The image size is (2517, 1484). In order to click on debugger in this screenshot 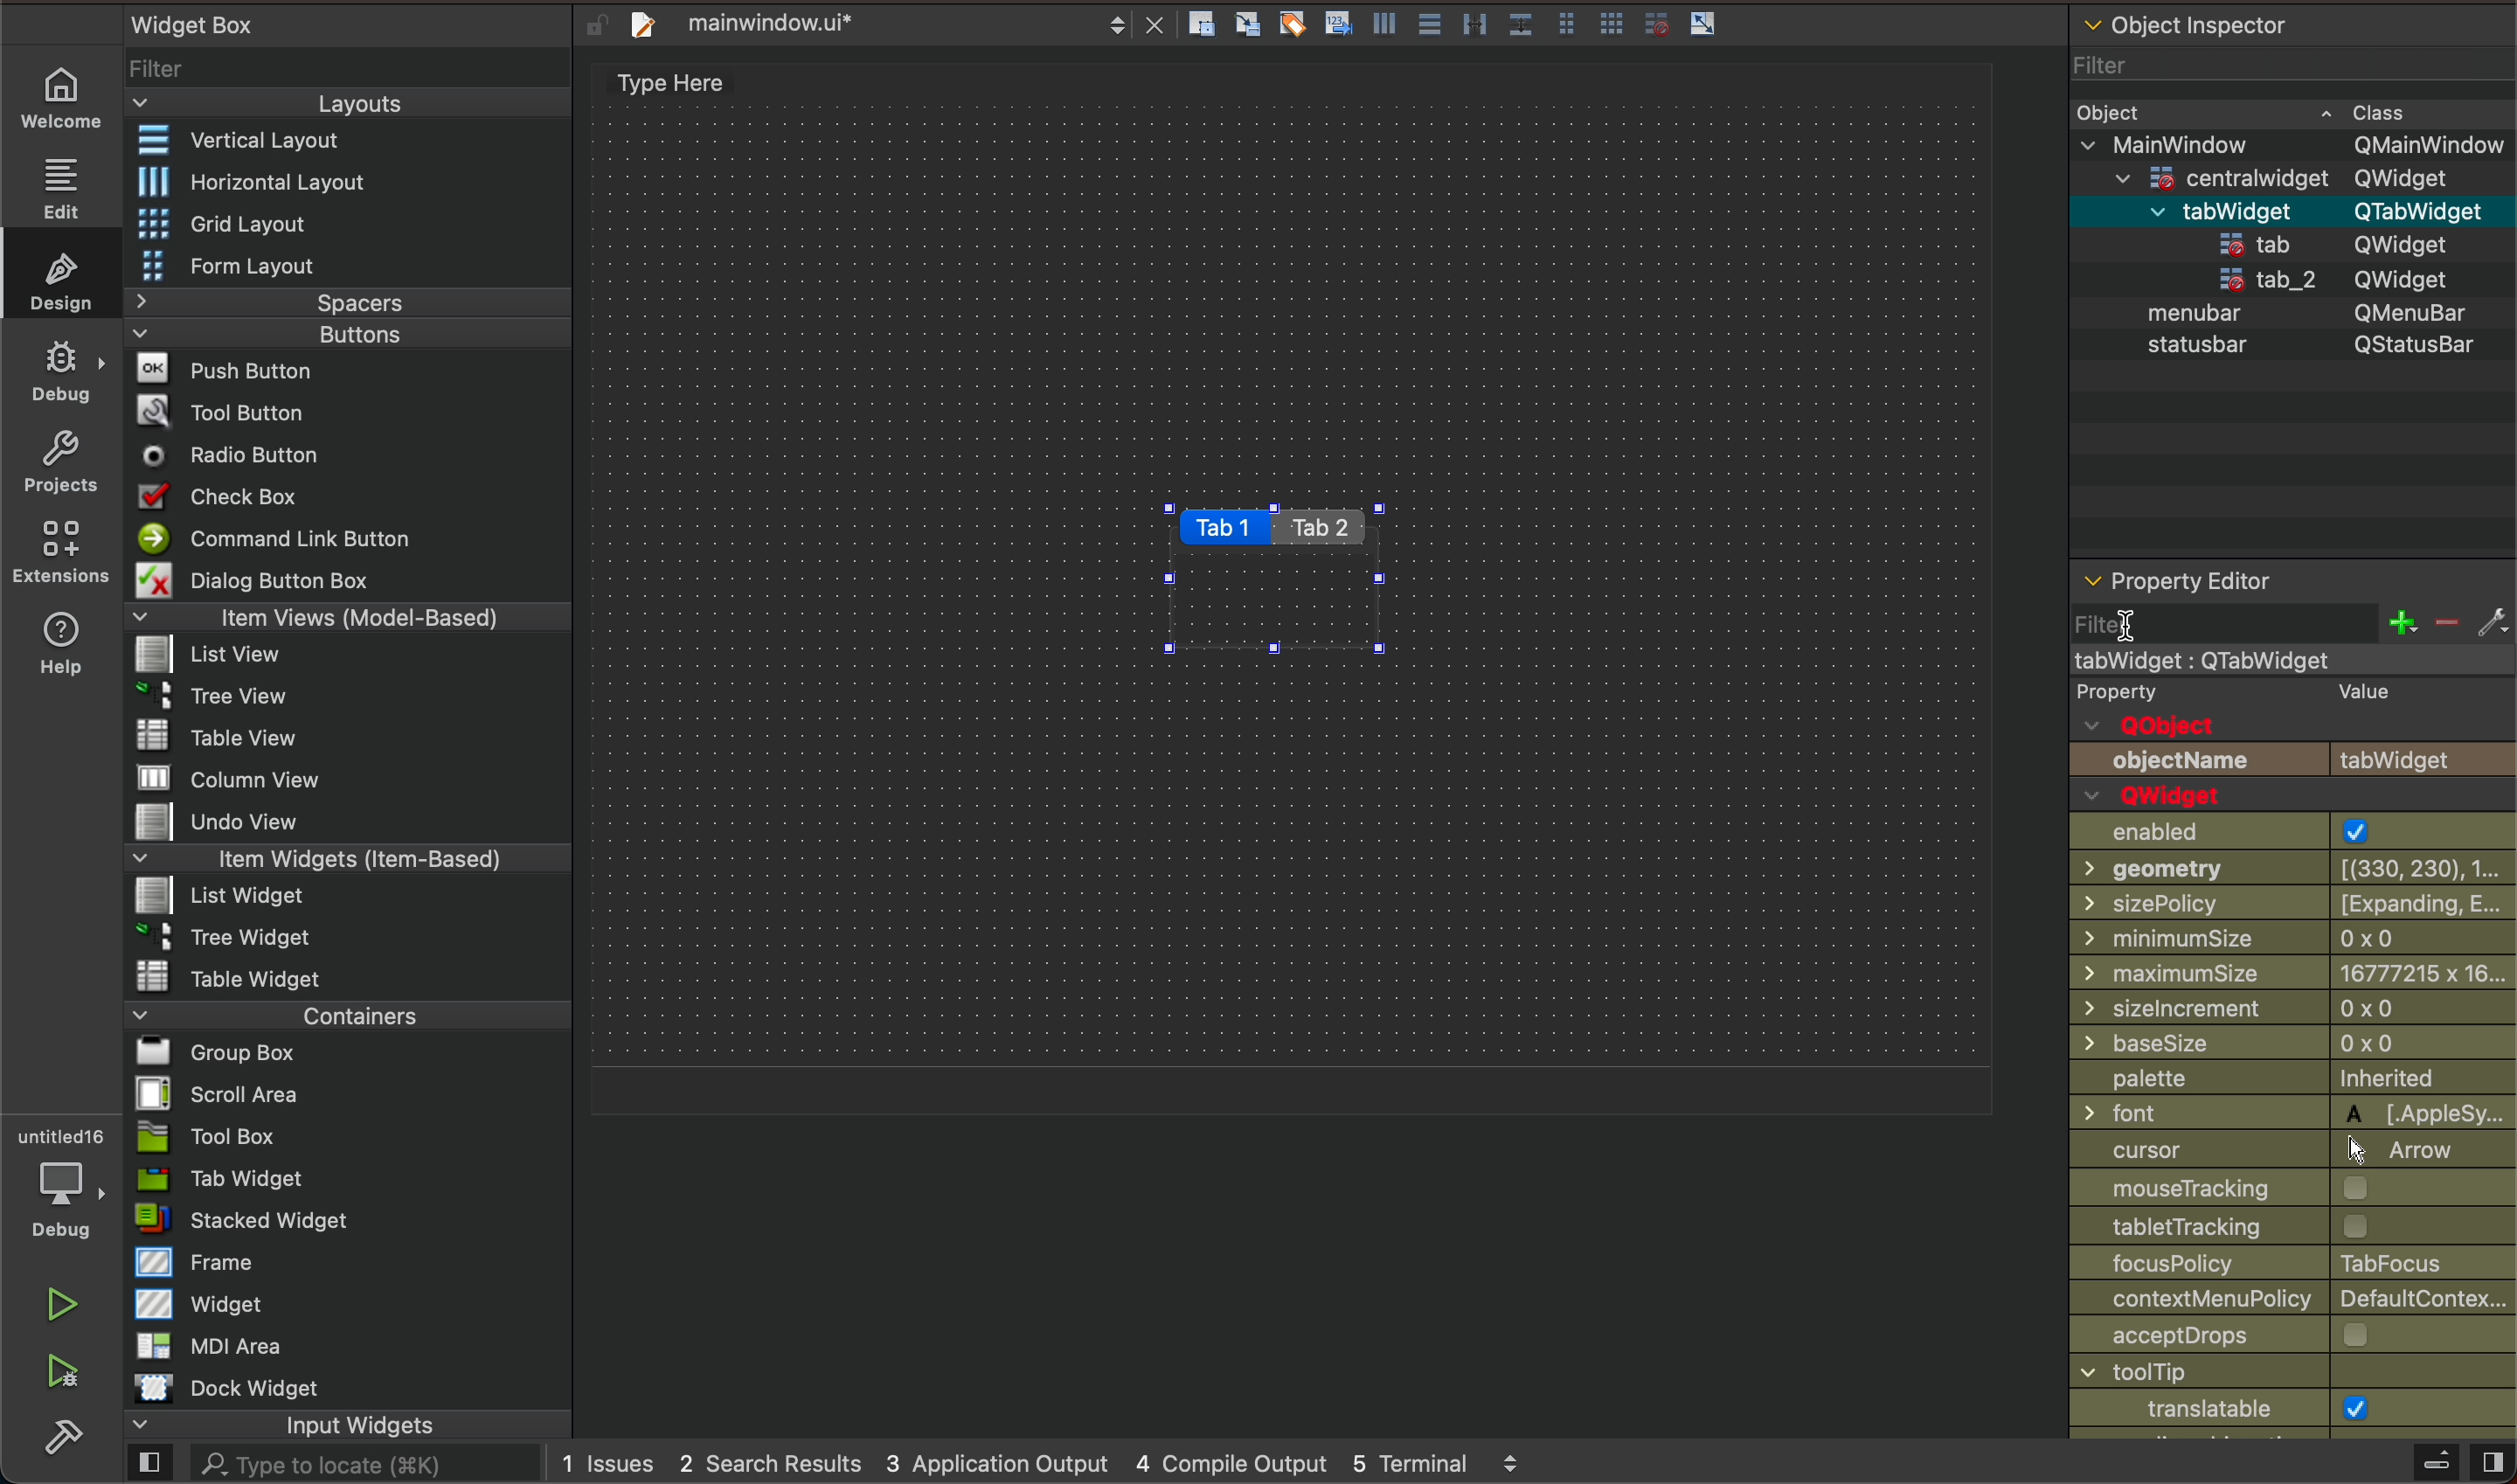, I will do `click(56, 1177)`.